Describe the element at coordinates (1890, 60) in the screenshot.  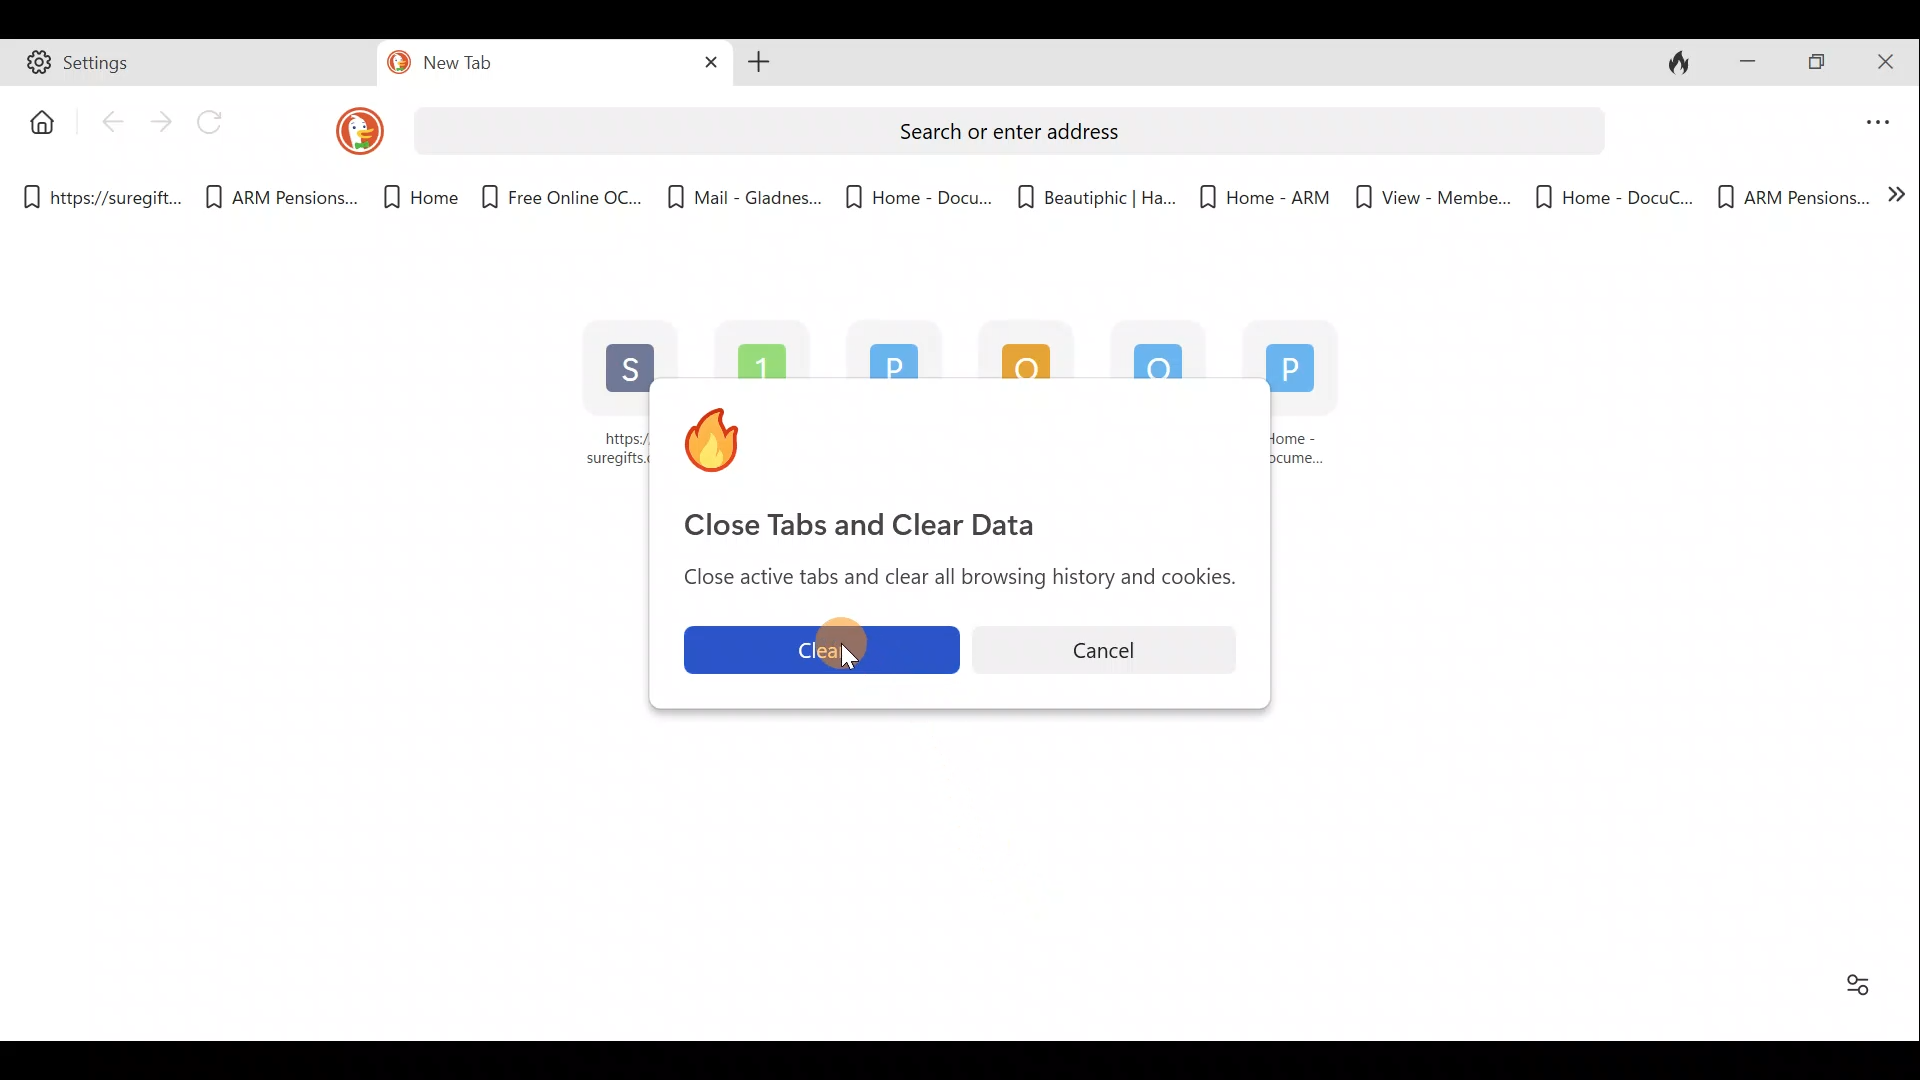
I see `Close` at that location.